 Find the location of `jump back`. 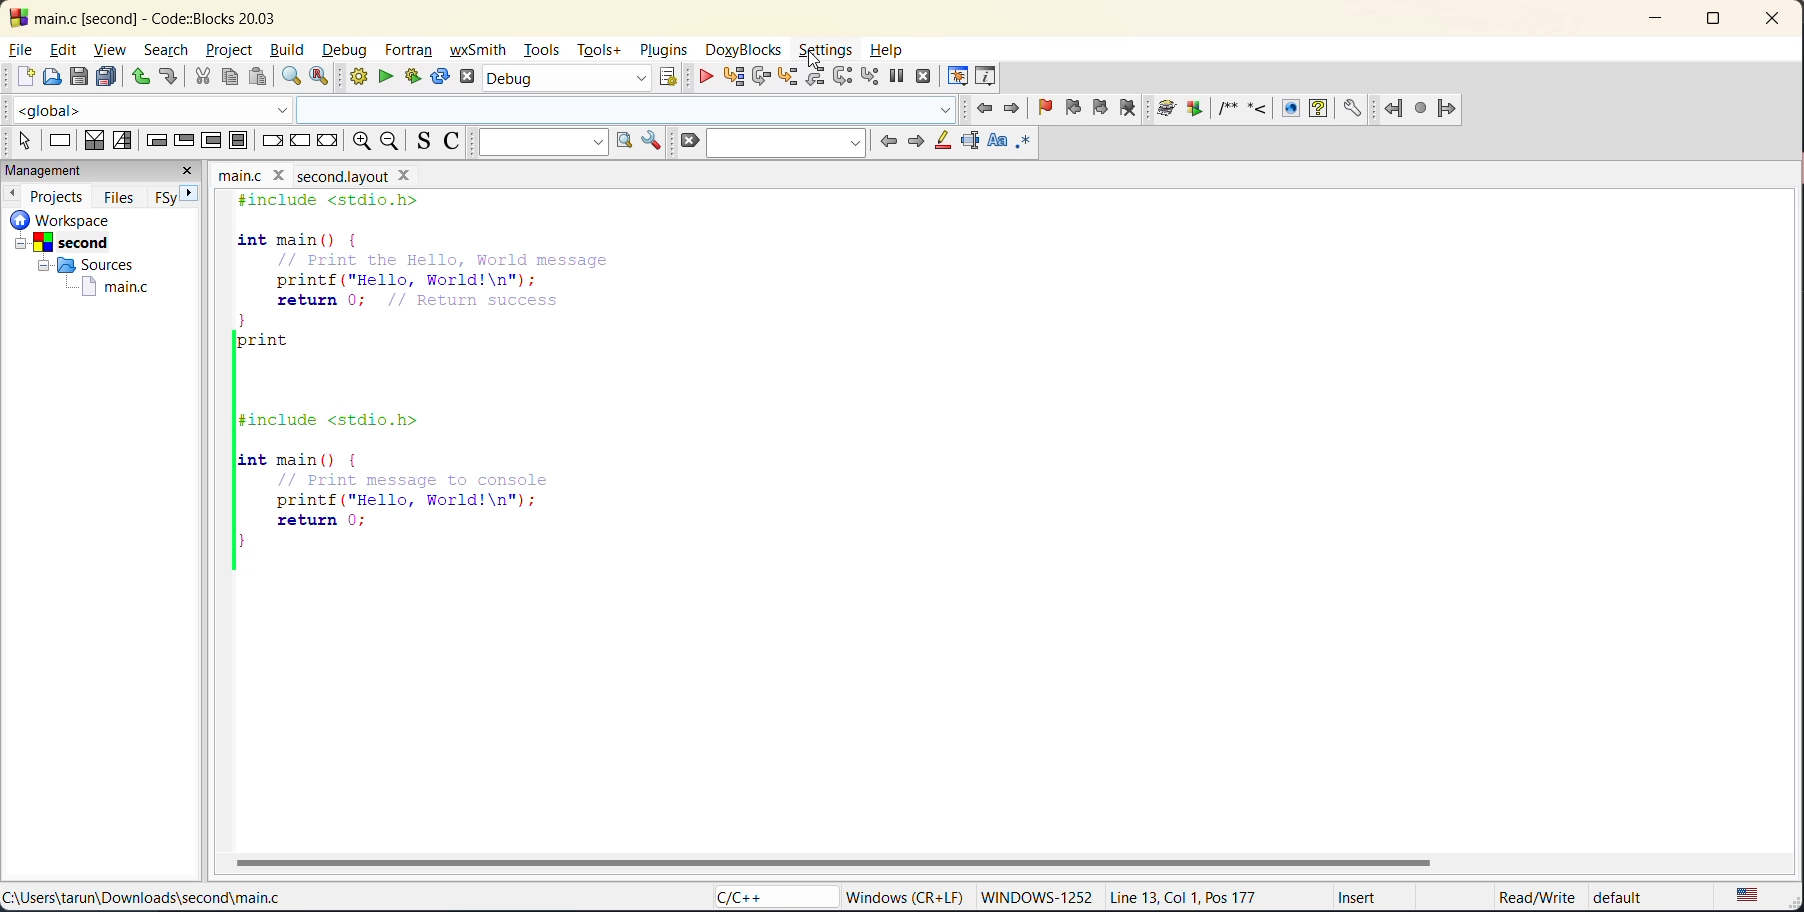

jump back is located at coordinates (986, 108).